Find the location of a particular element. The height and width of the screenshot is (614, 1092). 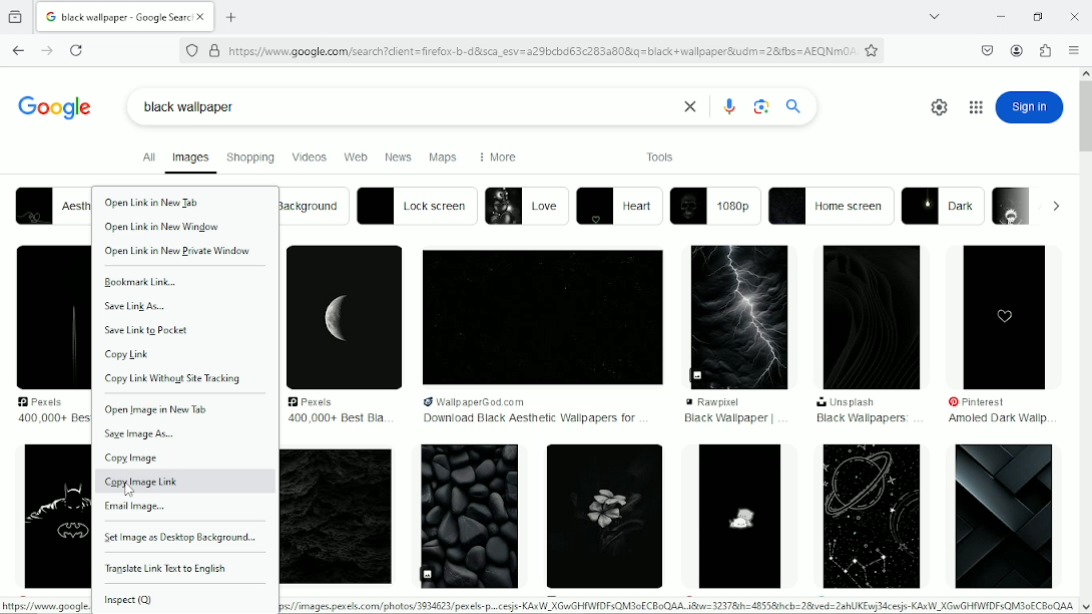

open image in new tab is located at coordinates (160, 412).